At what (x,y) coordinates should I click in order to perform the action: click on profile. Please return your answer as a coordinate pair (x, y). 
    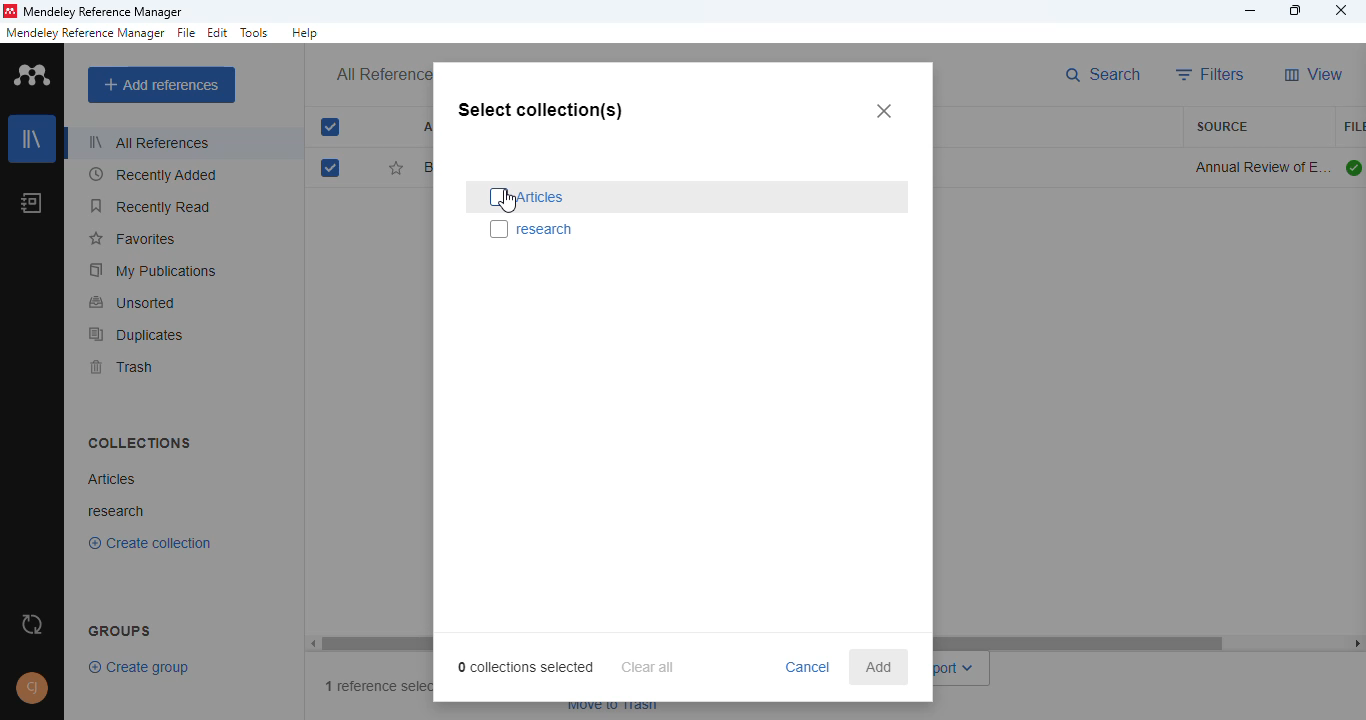
    Looking at the image, I should click on (32, 688).